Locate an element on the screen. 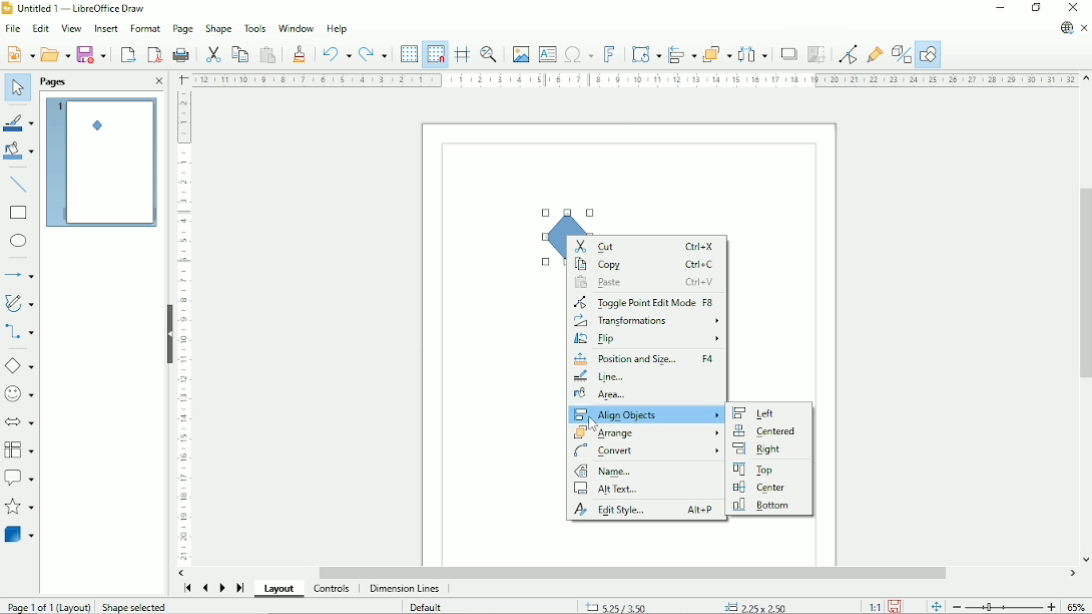  Zoom factor is located at coordinates (1076, 604).